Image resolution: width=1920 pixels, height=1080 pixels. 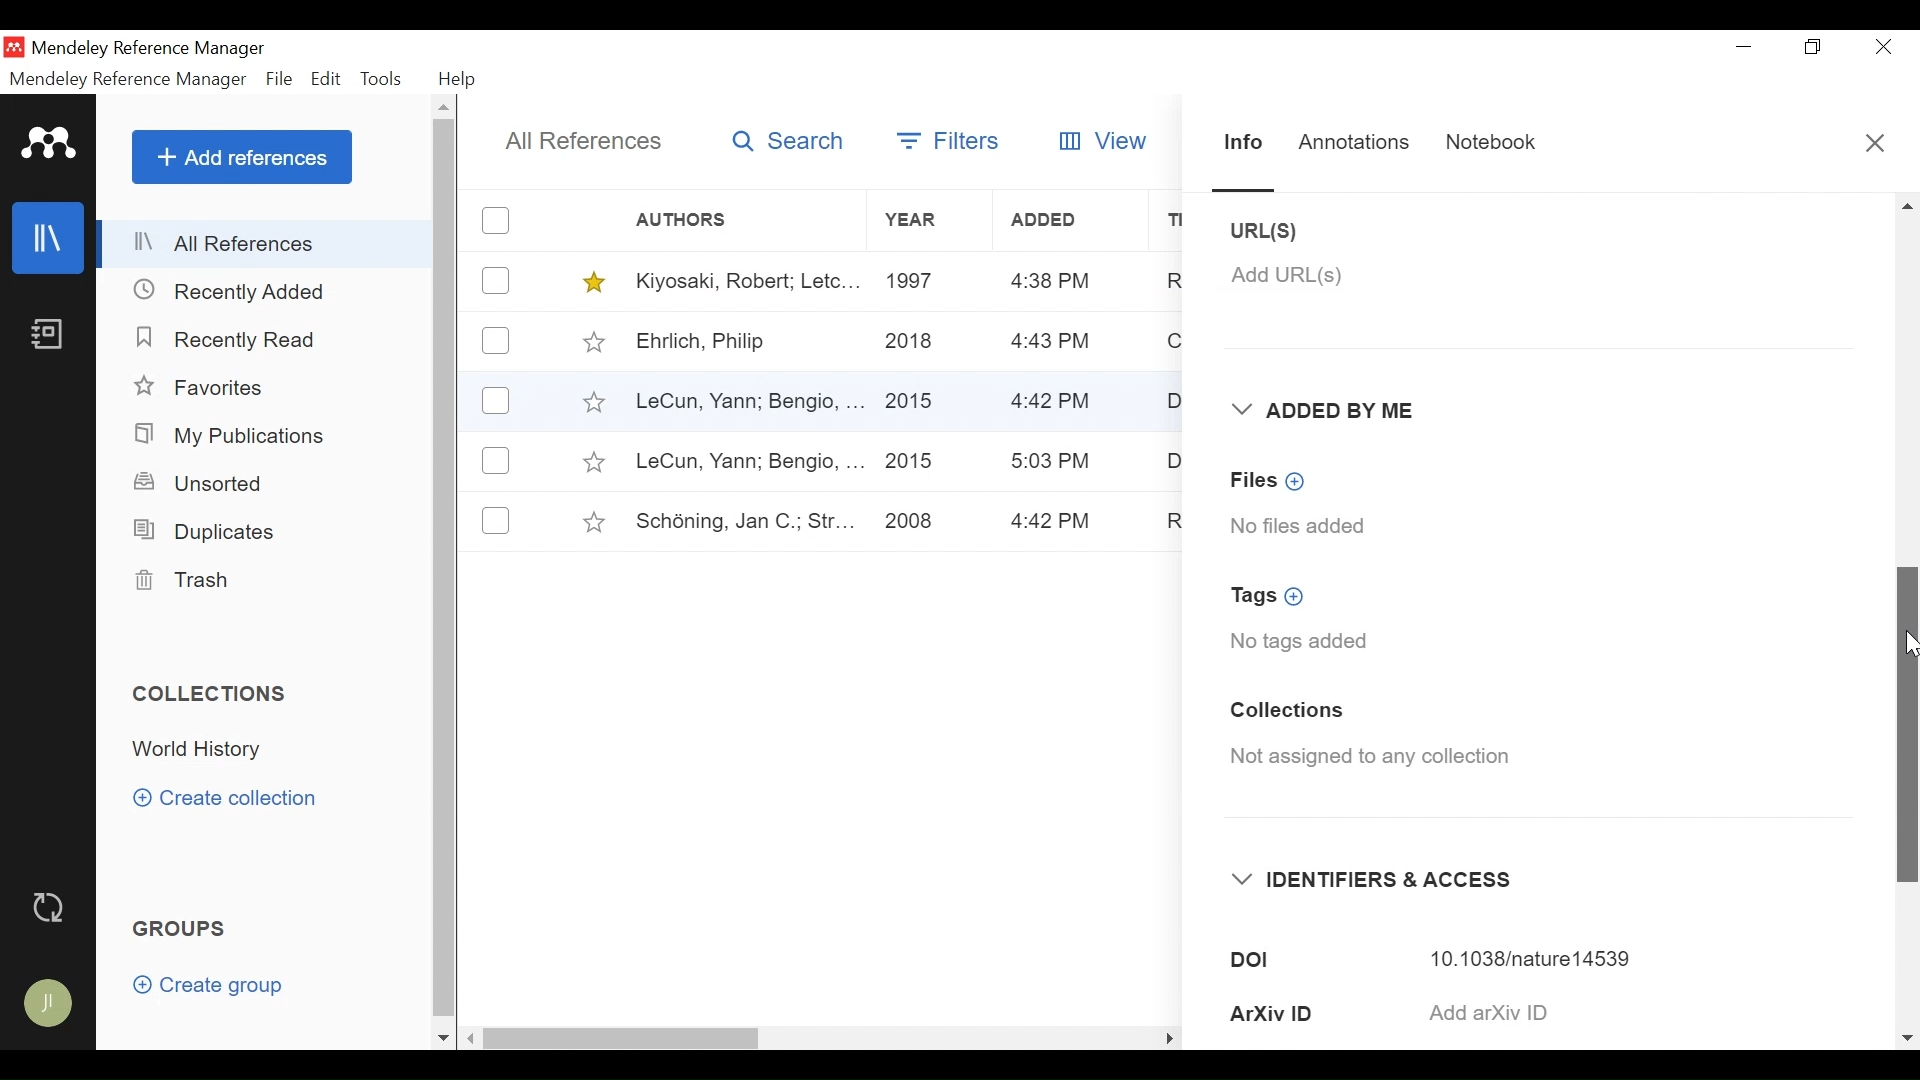 I want to click on Mendeley Logo, so click(x=49, y=147).